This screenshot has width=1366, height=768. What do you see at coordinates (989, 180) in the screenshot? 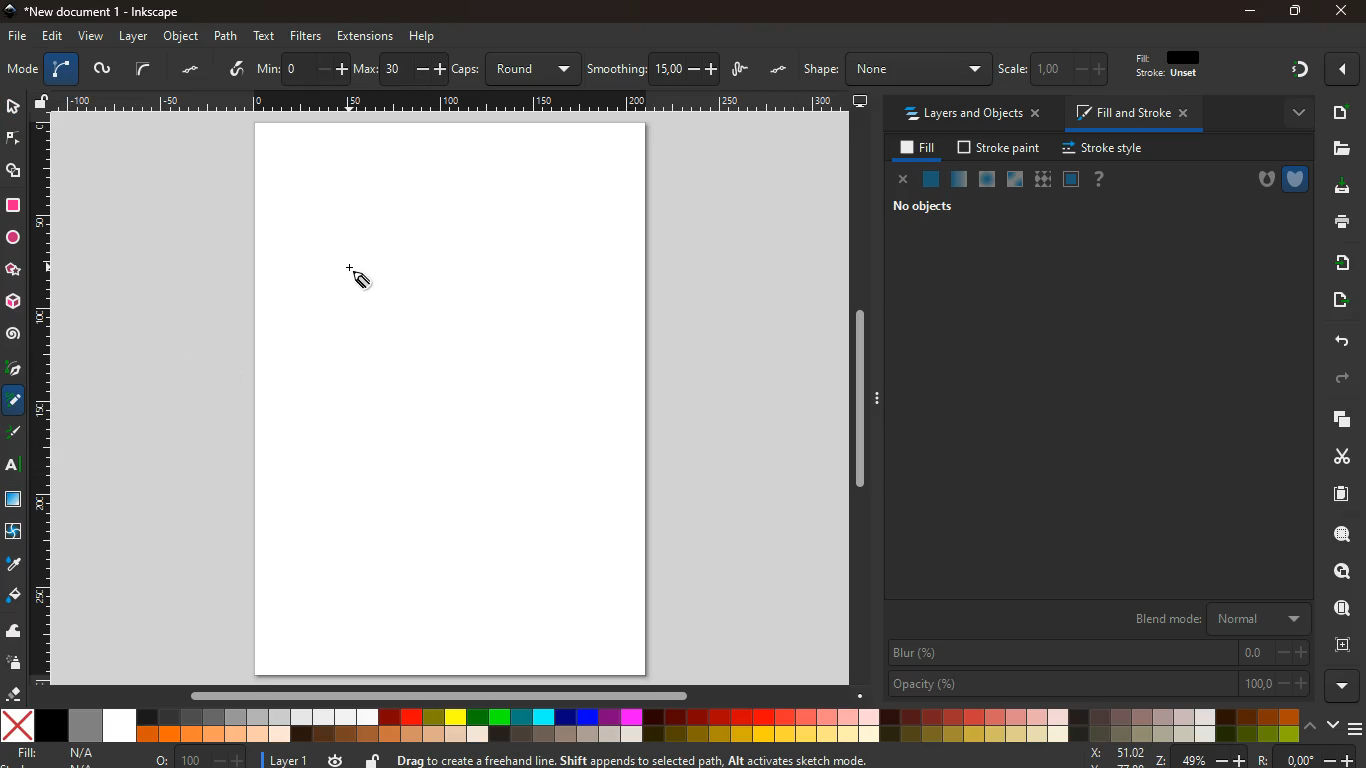
I see `ice` at bounding box center [989, 180].